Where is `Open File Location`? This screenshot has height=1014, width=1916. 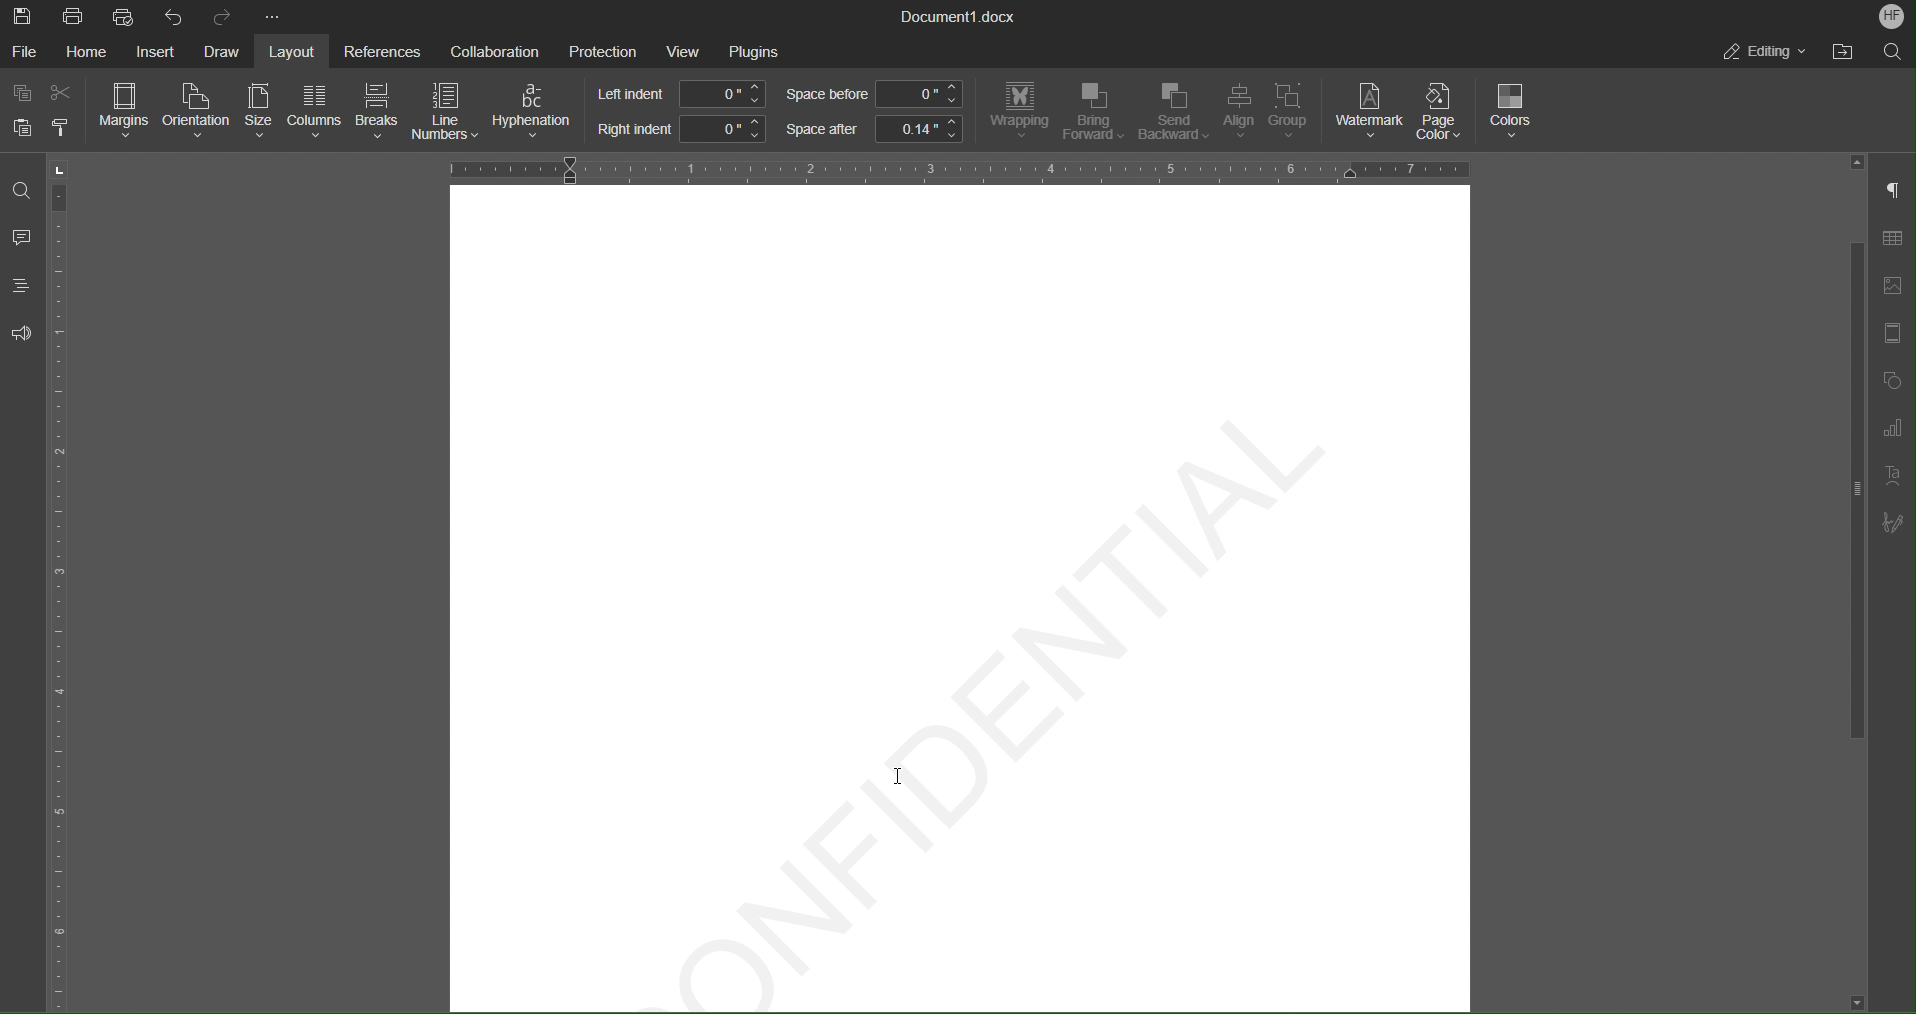 Open File Location is located at coordinates (1838, 52).